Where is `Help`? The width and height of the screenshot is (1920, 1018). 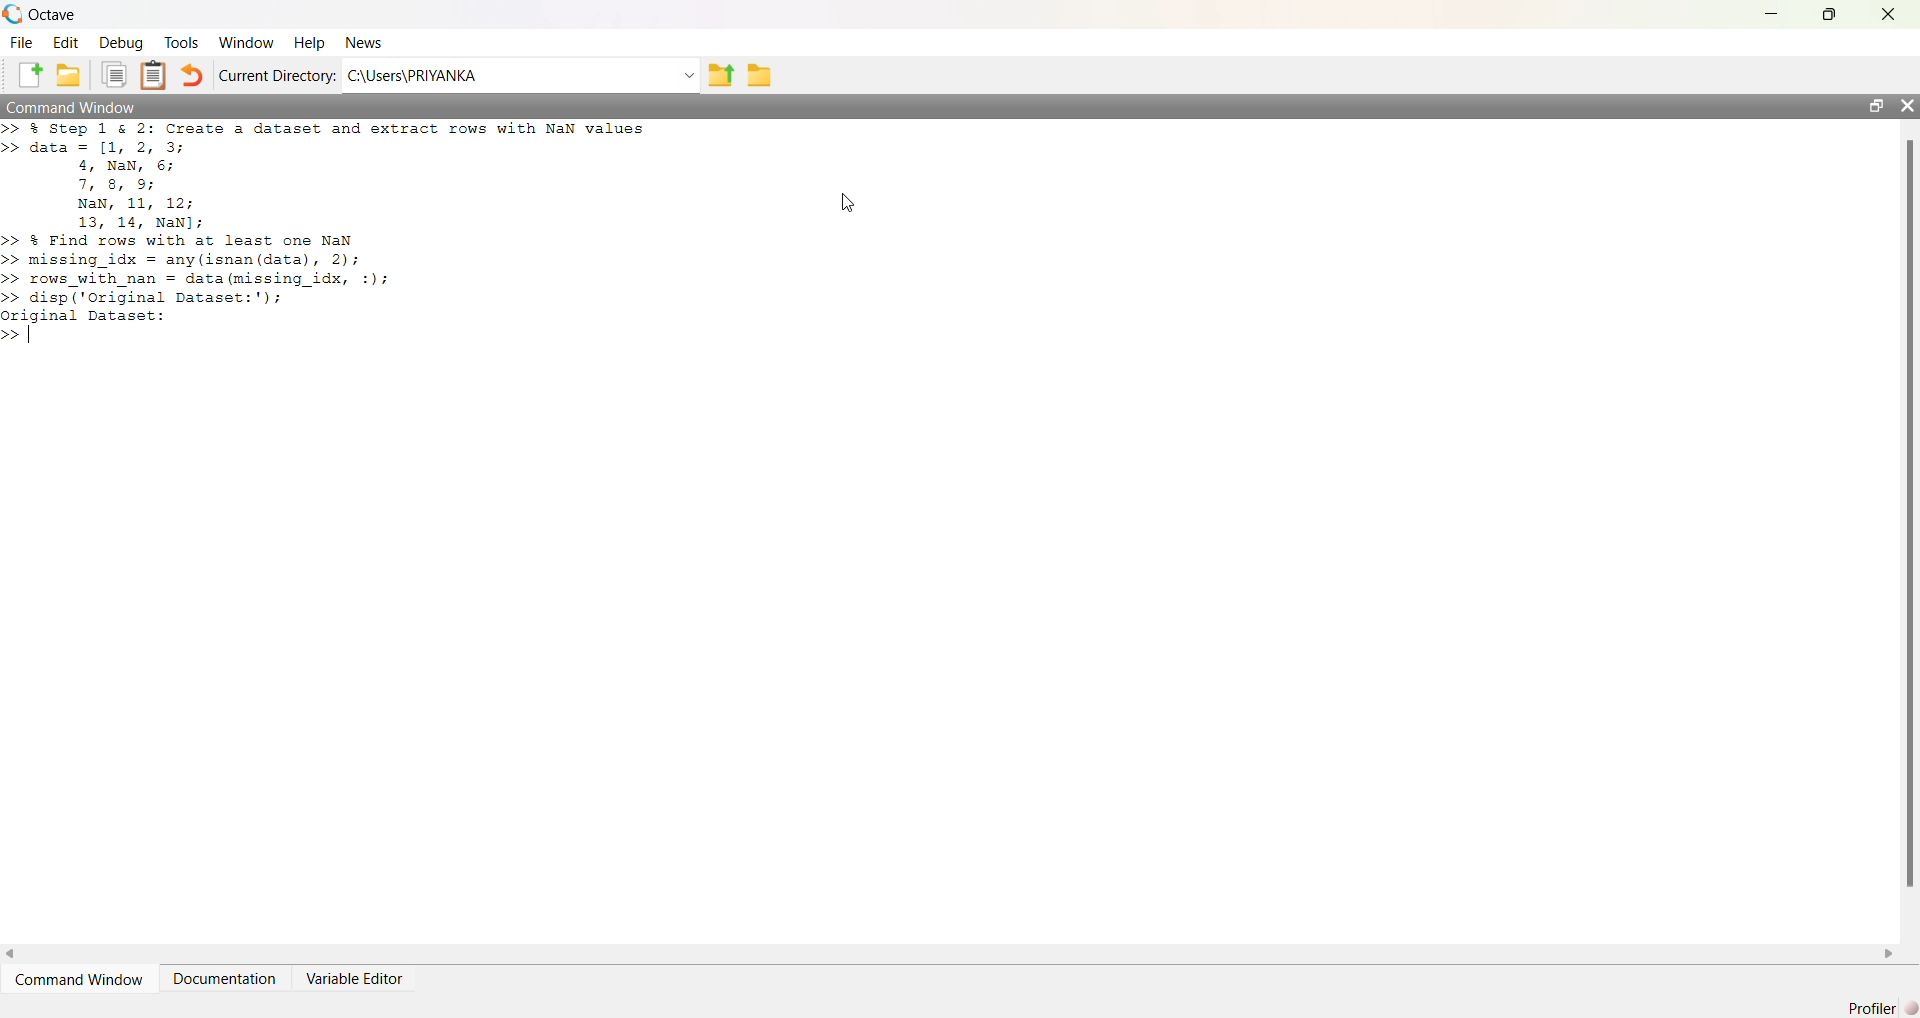
Help is located at coordinates (309, 44).